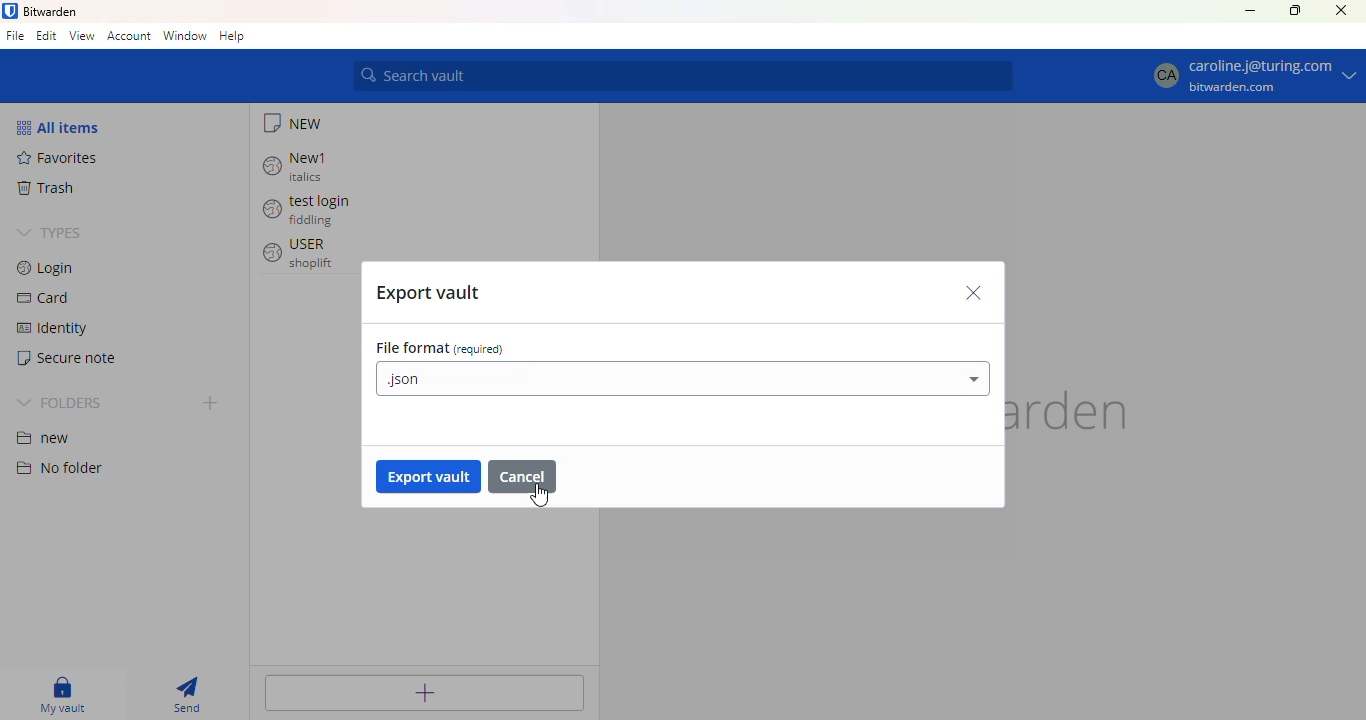  Describe the element at coordinates (424, 692) in the screenshot. I see `add item` at that location.